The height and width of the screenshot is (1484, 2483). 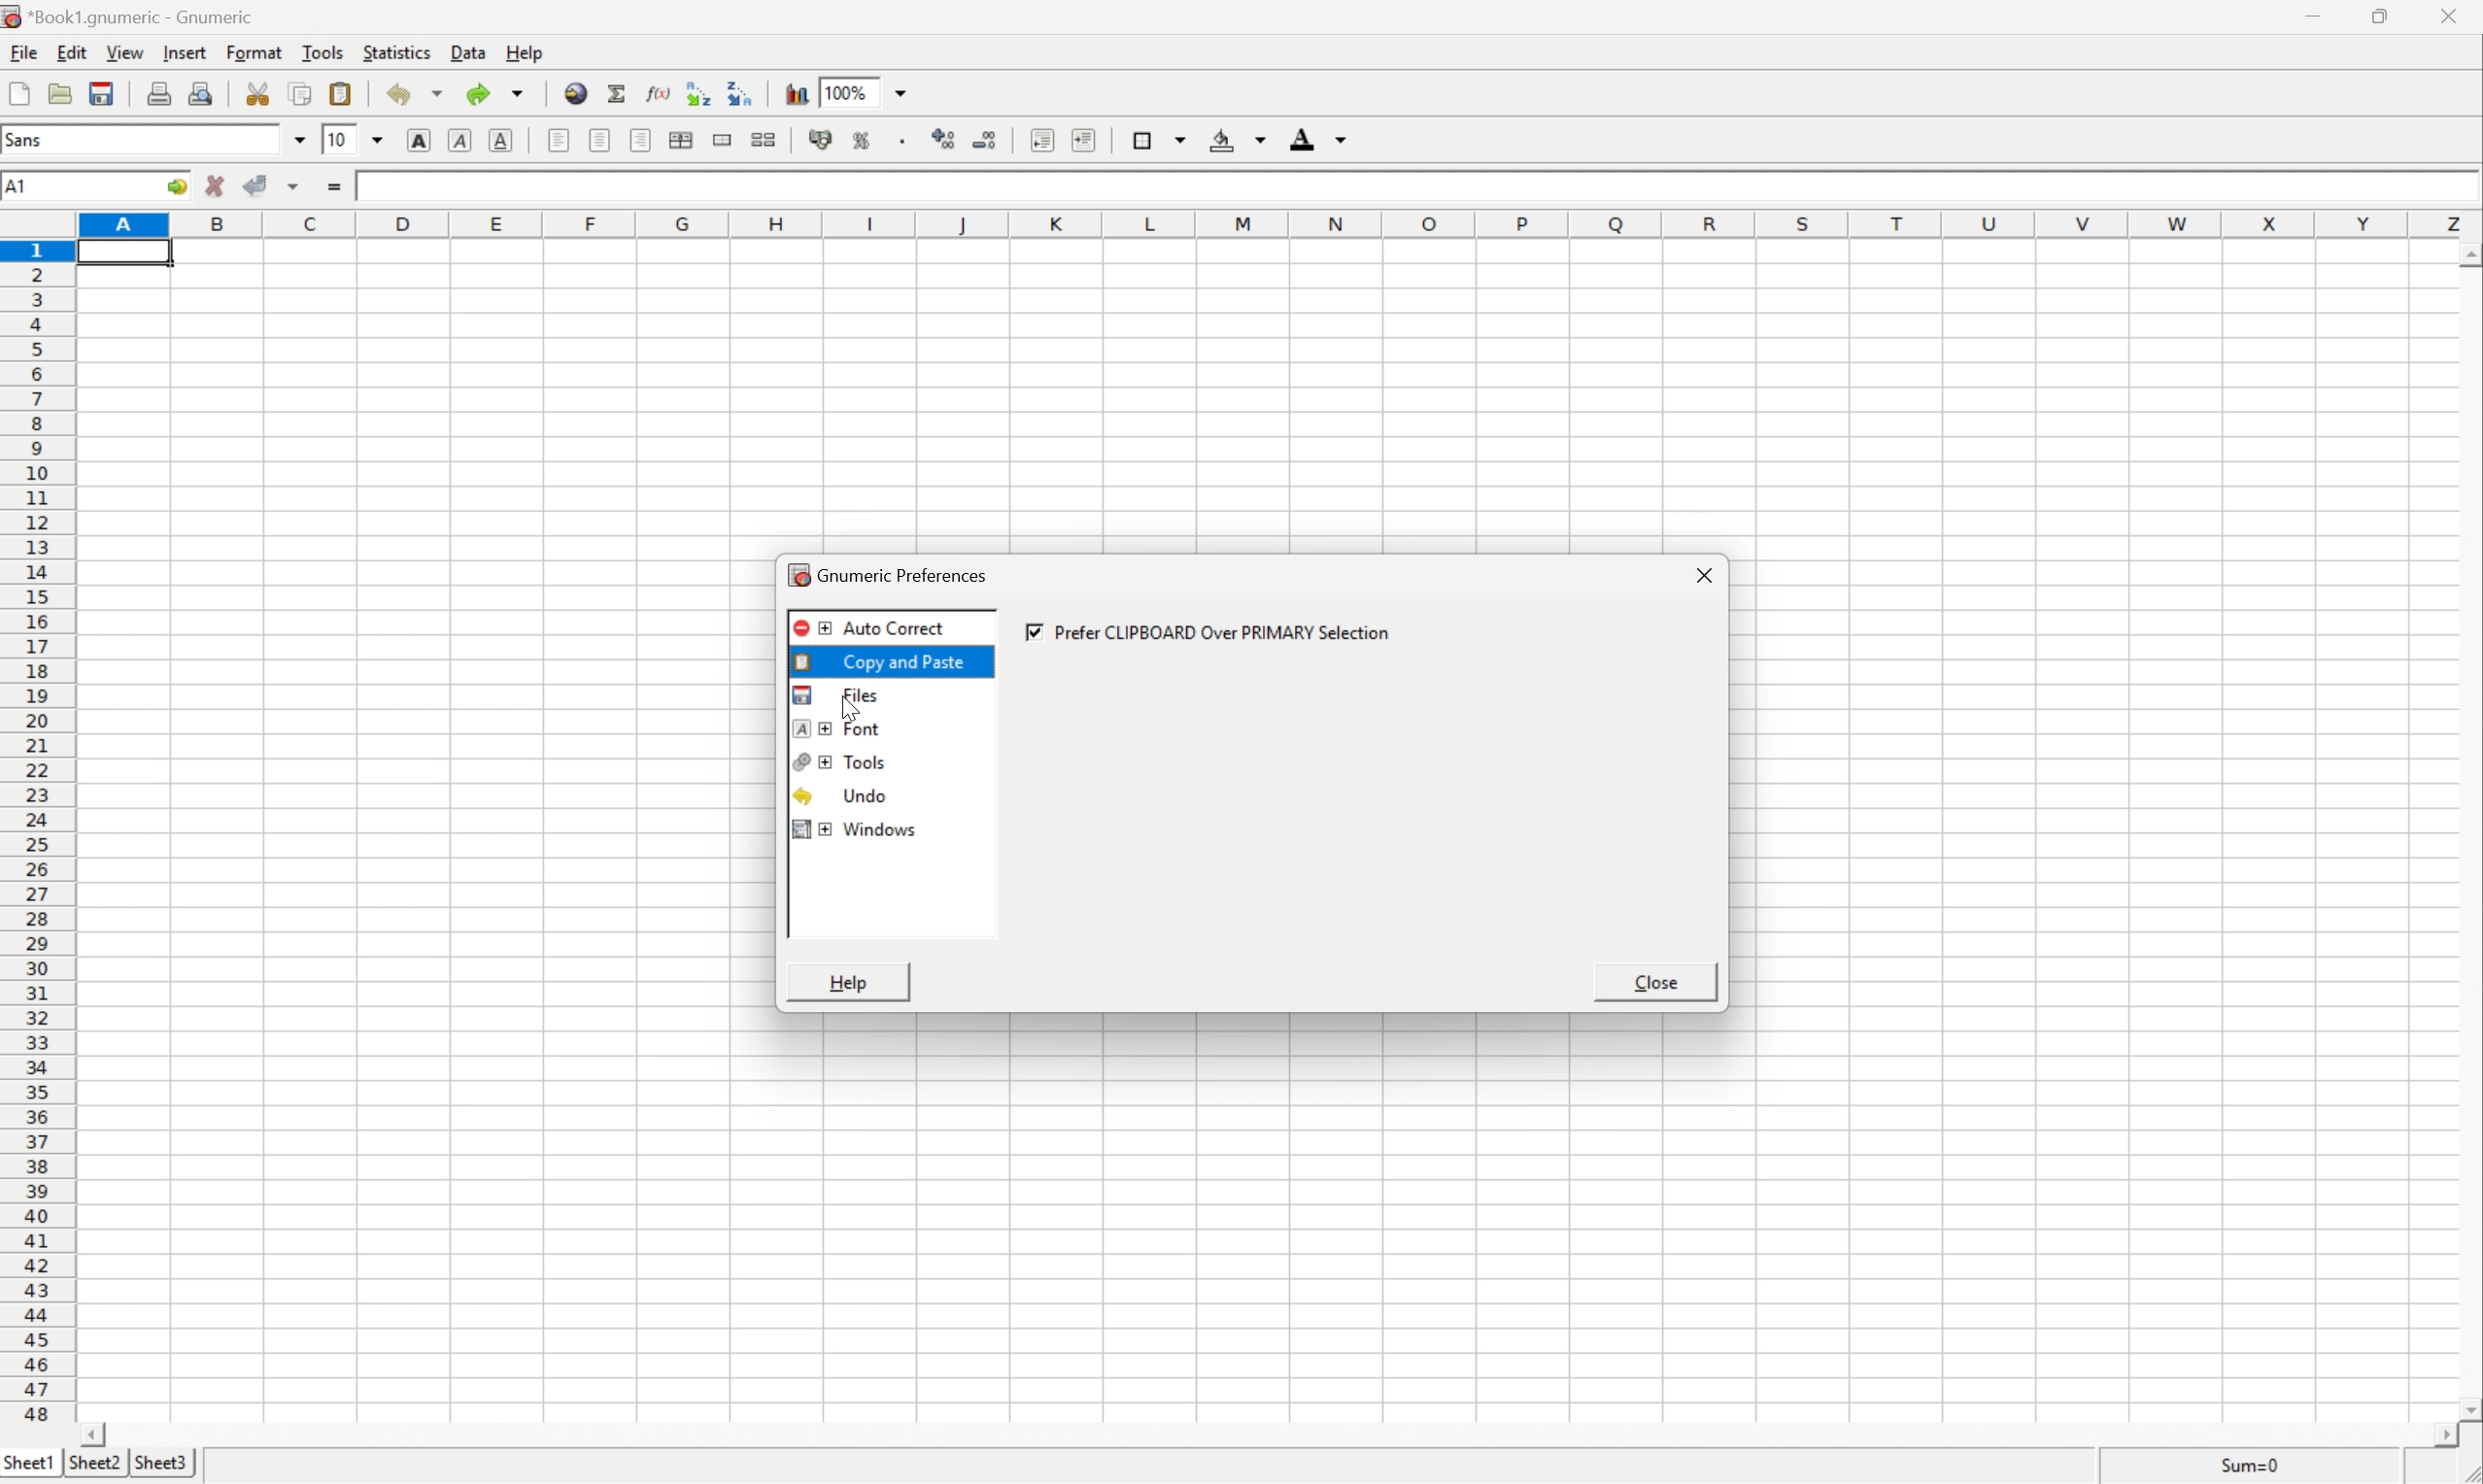 What do you see at coordinates (92, 1470) in the screenshot?
I see `sheet2` at bounding box center [92, 1470].